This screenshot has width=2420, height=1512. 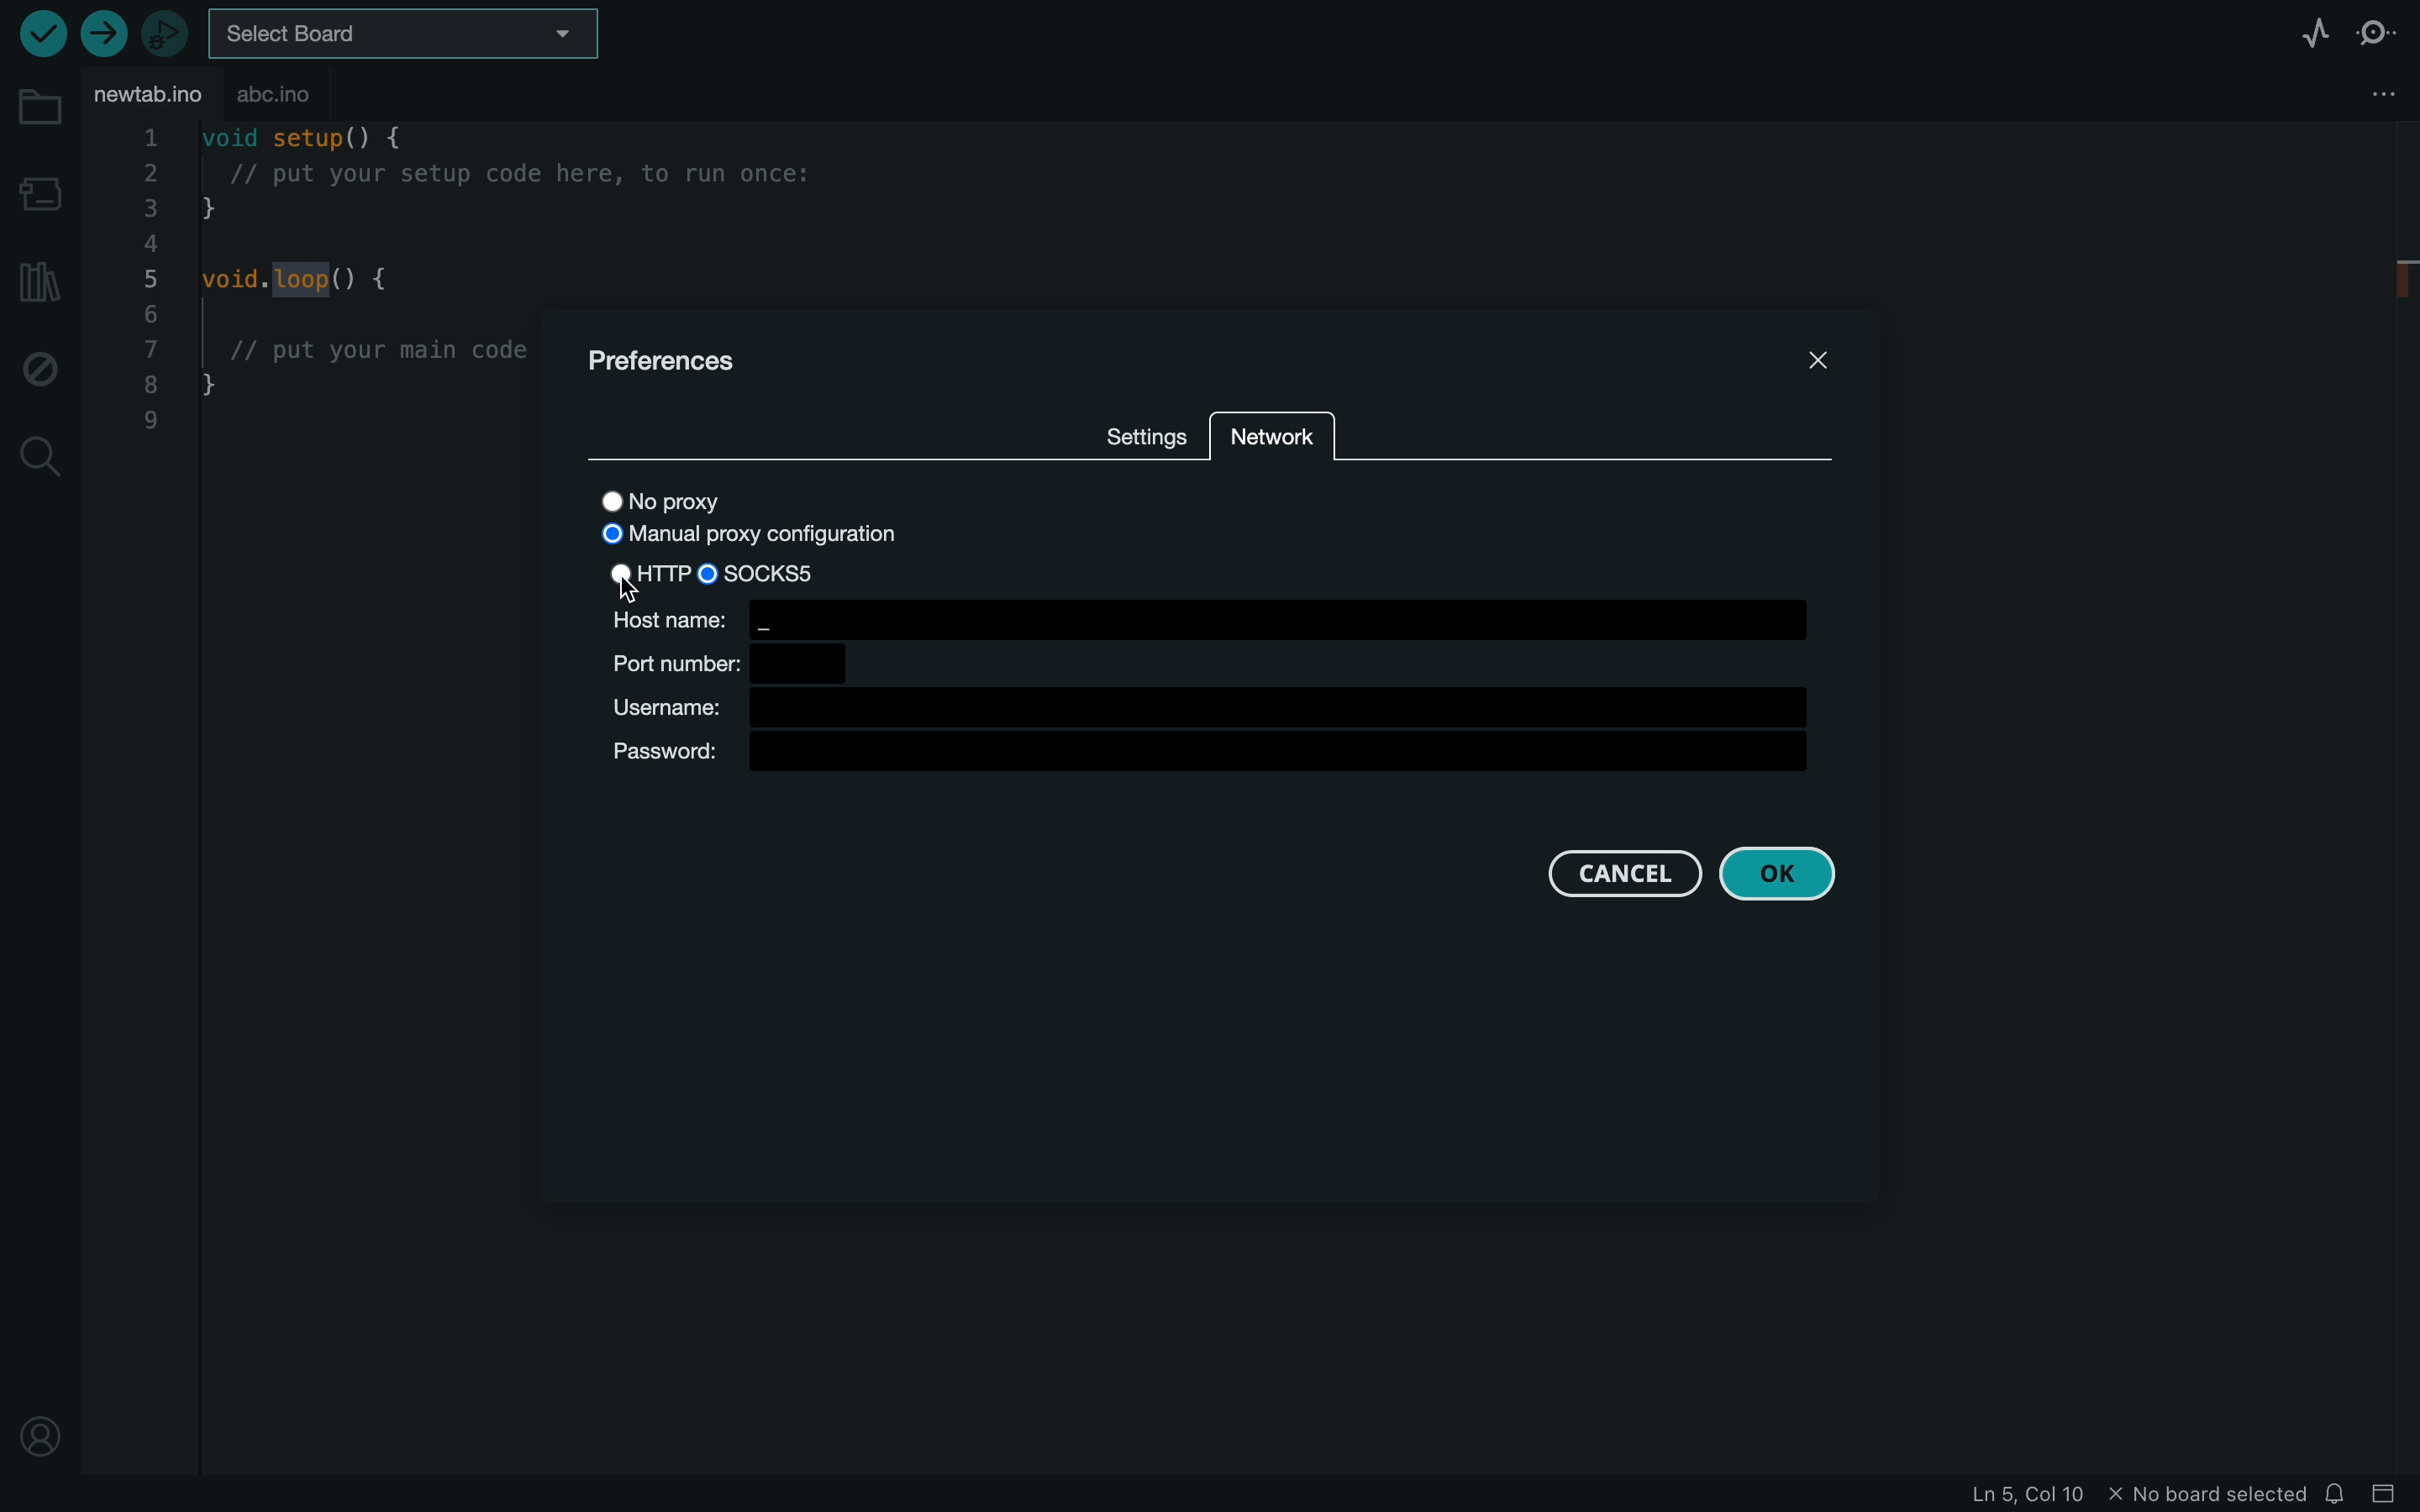 What do you see at coordinates (1217, 708) in the screenshot?
I see `username` at bounding box center [1217, 708].